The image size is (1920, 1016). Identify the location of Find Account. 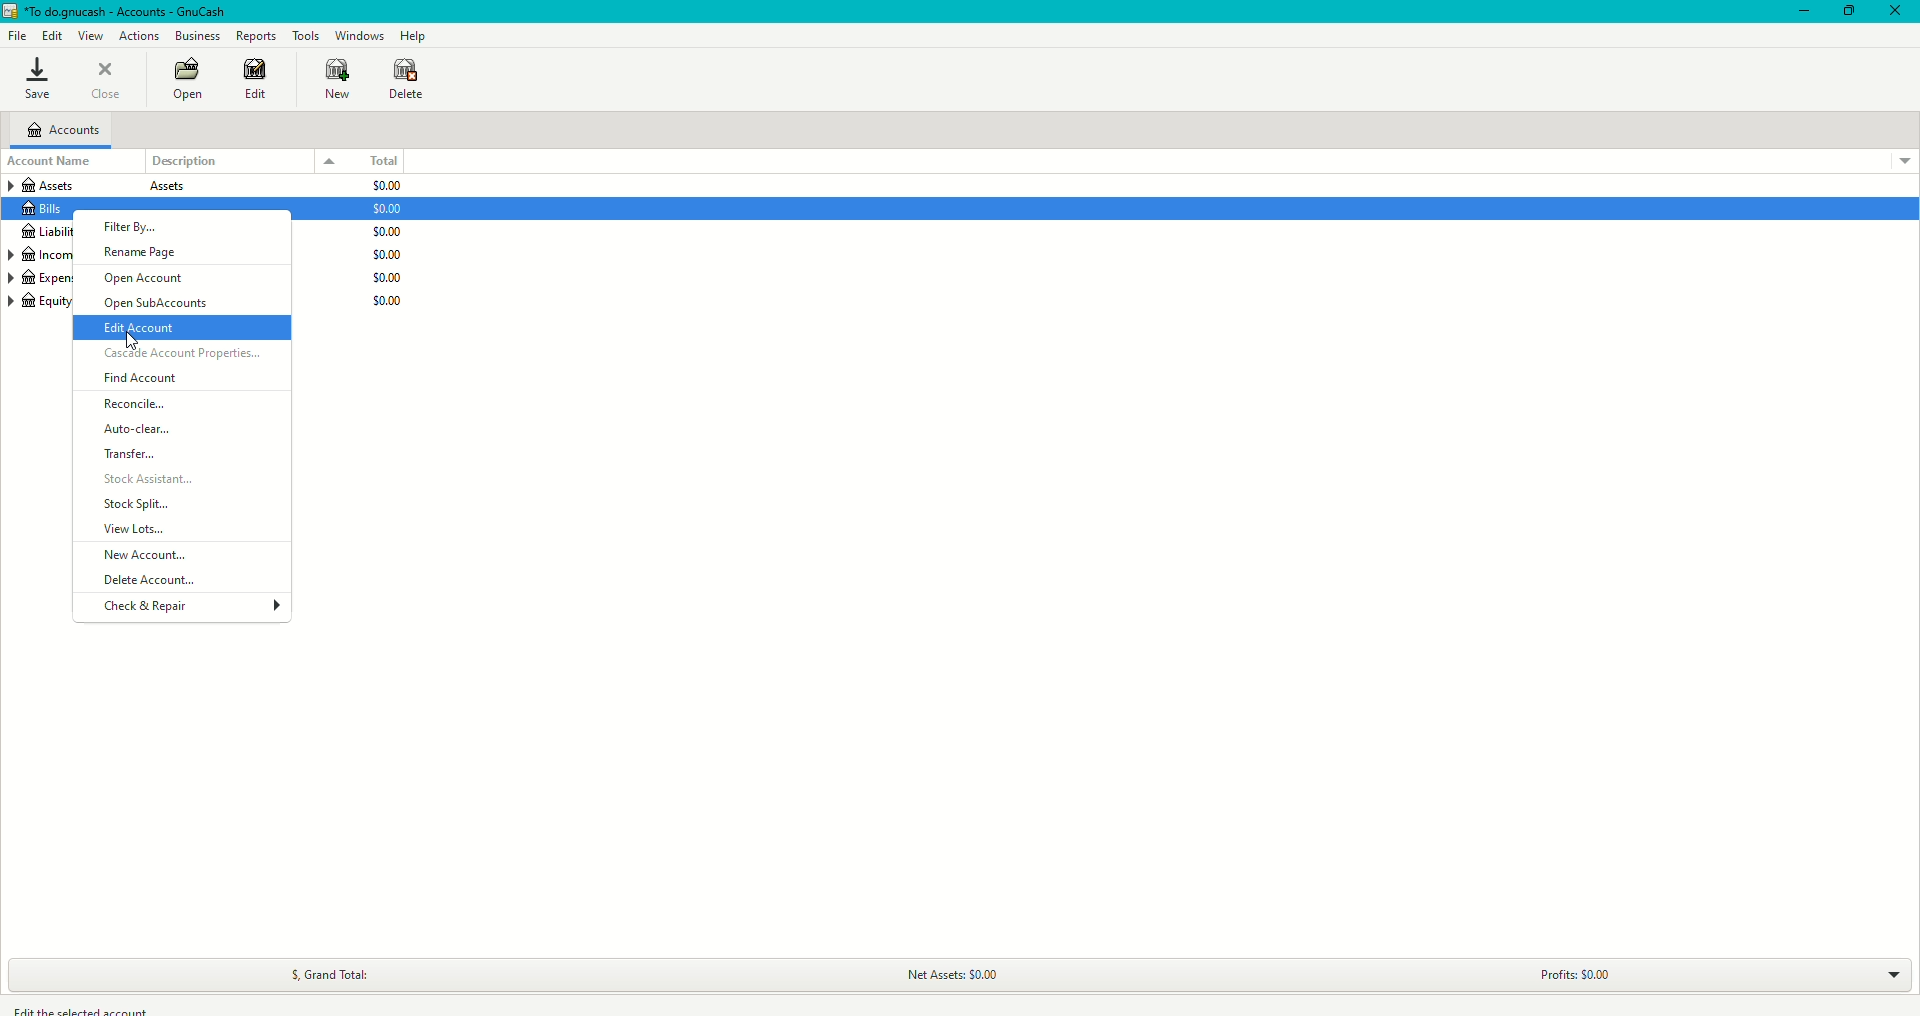
(141, 378).